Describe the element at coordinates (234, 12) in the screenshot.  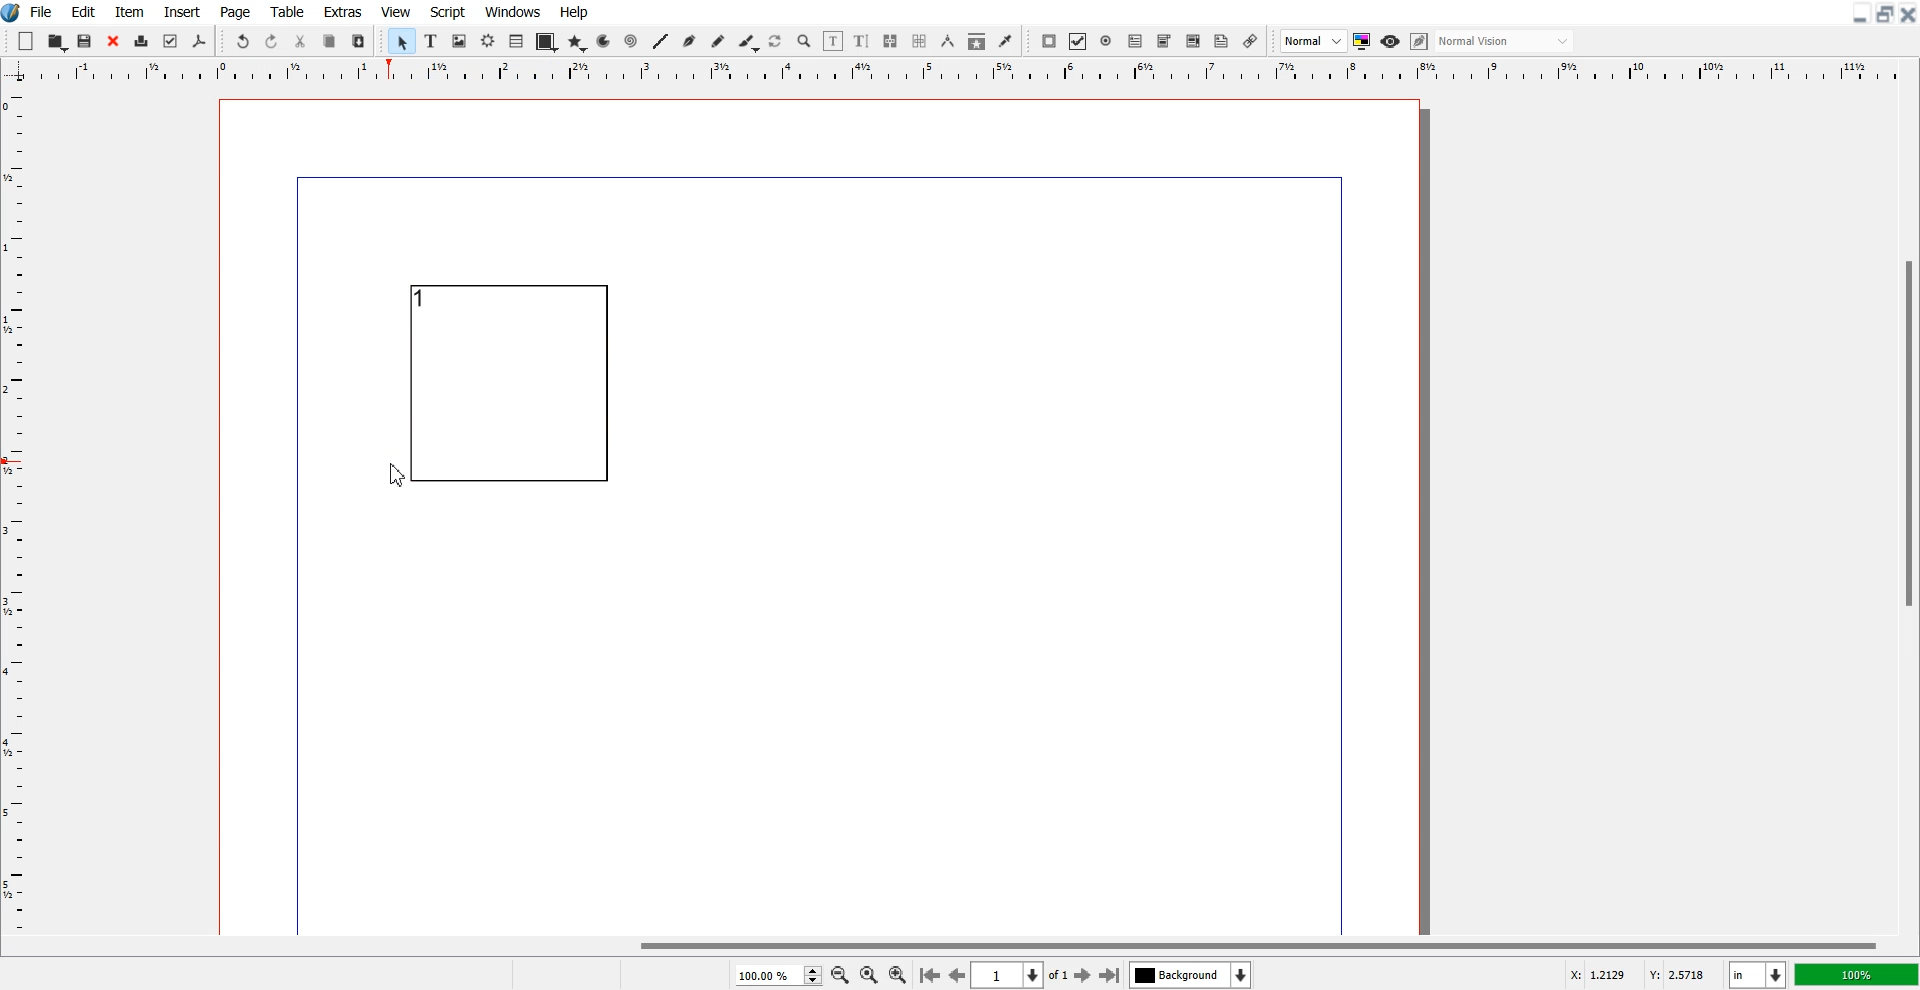
I see `Page` at that location.